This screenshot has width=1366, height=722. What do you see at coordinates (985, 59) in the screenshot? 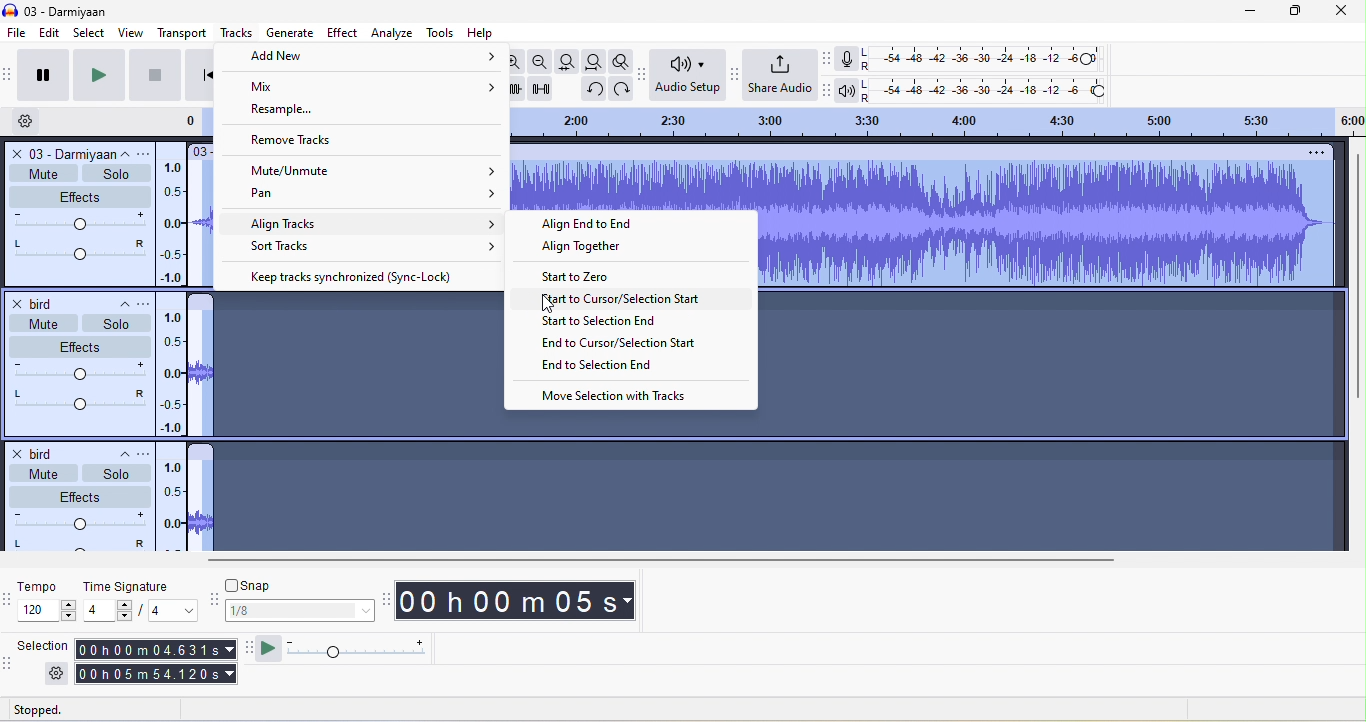
I see `recording level` at bounding box center [985, 59].